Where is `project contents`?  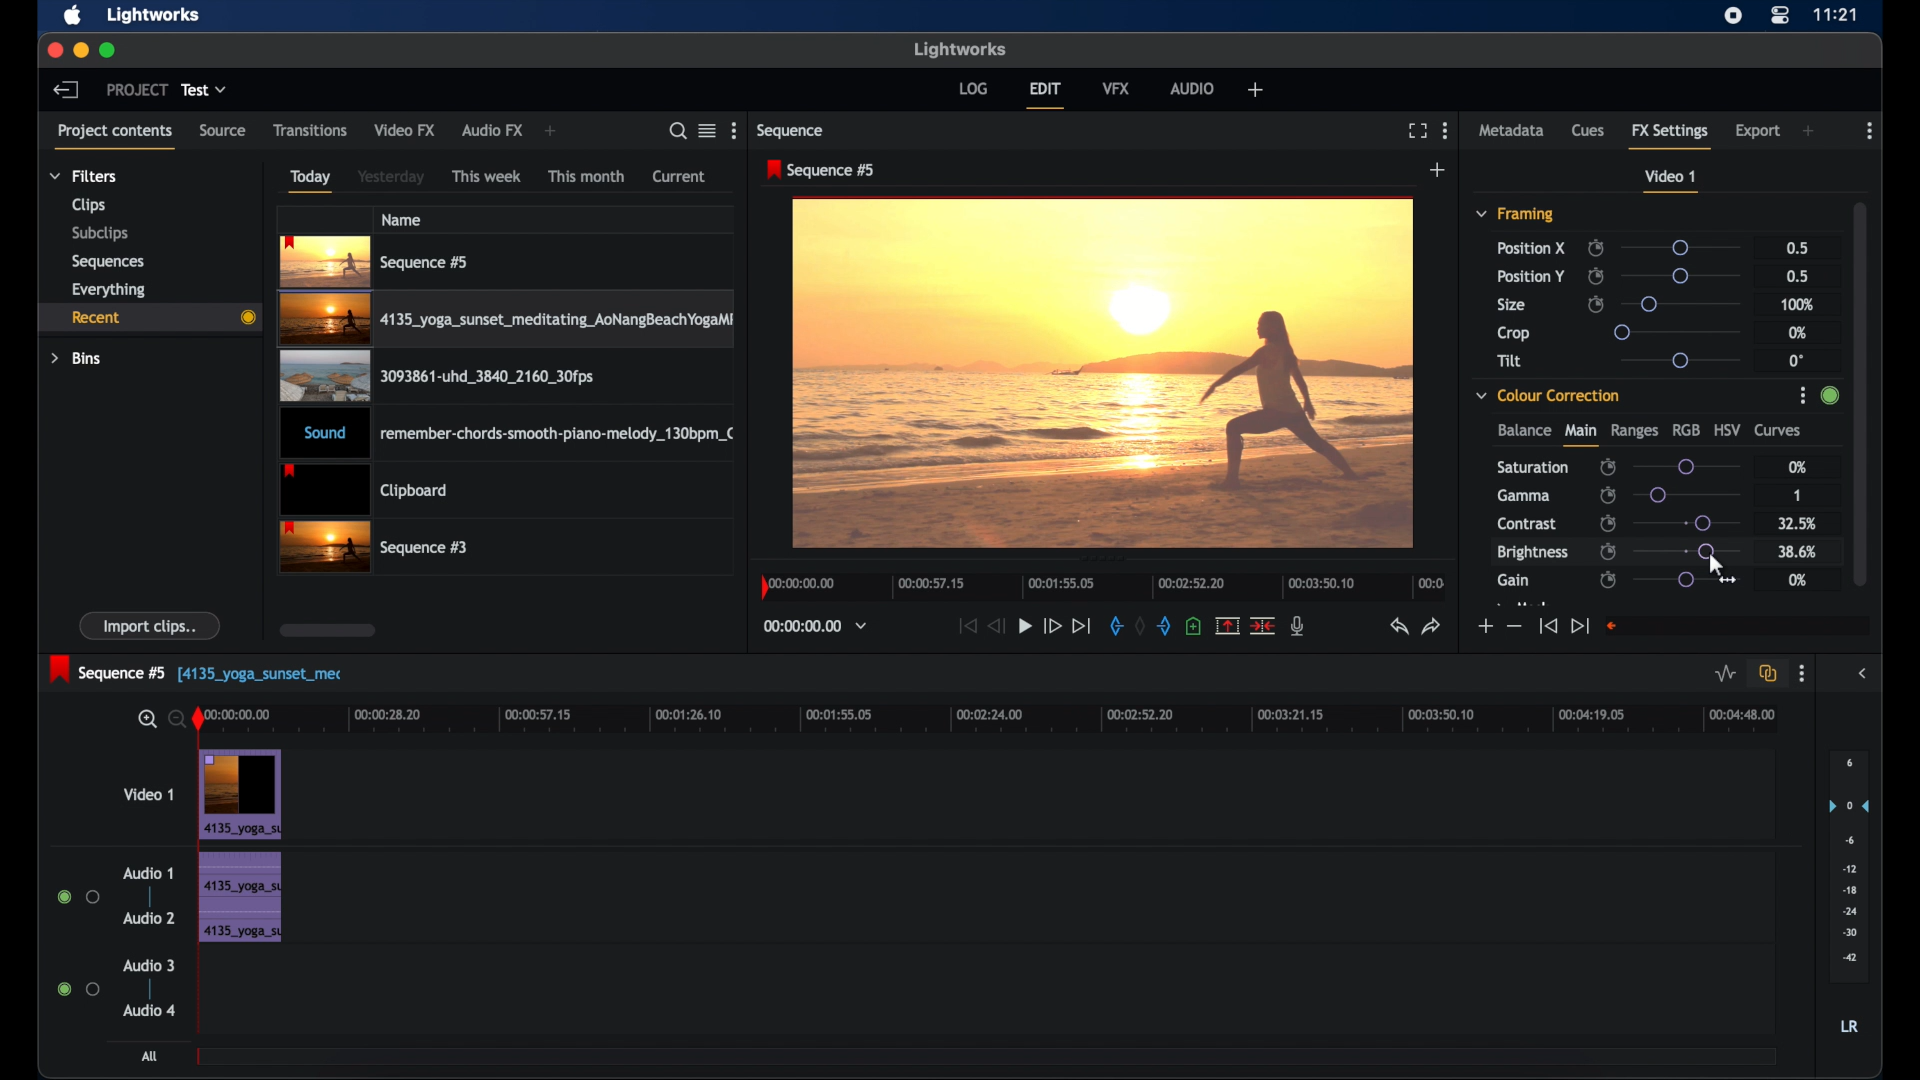 project contents is located at coordinates (114, 135).